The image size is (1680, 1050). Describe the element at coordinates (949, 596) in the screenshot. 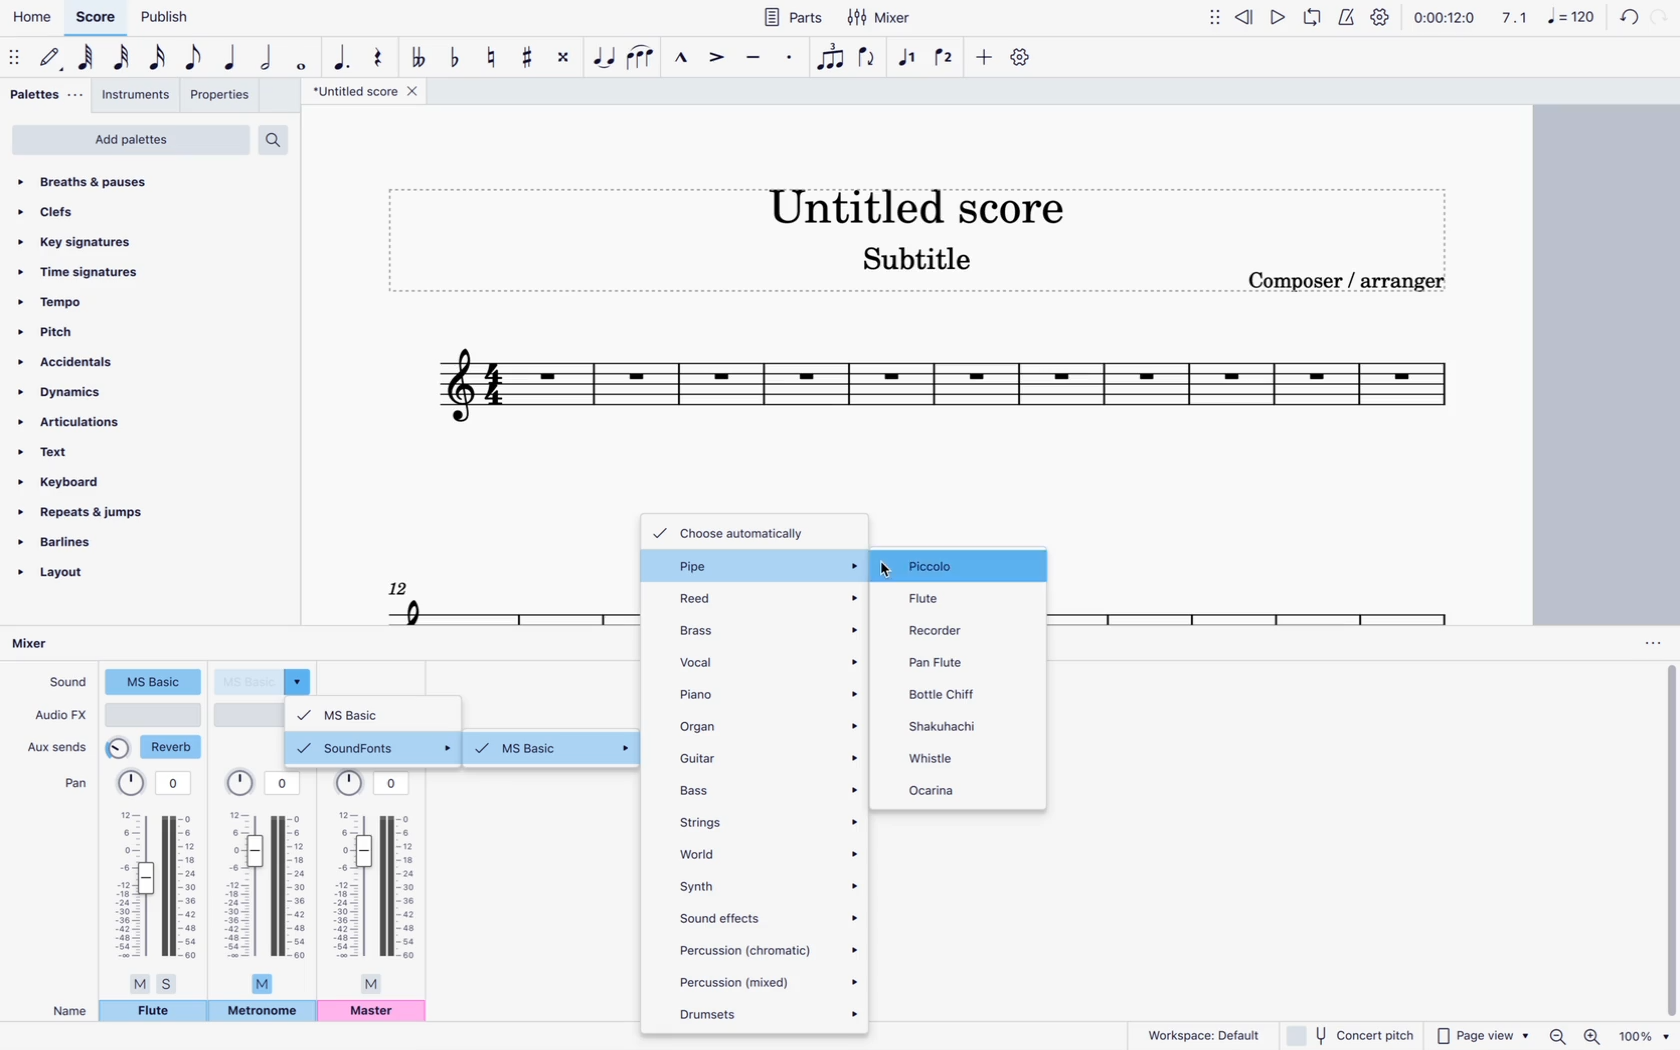

I see `flute` at that location.